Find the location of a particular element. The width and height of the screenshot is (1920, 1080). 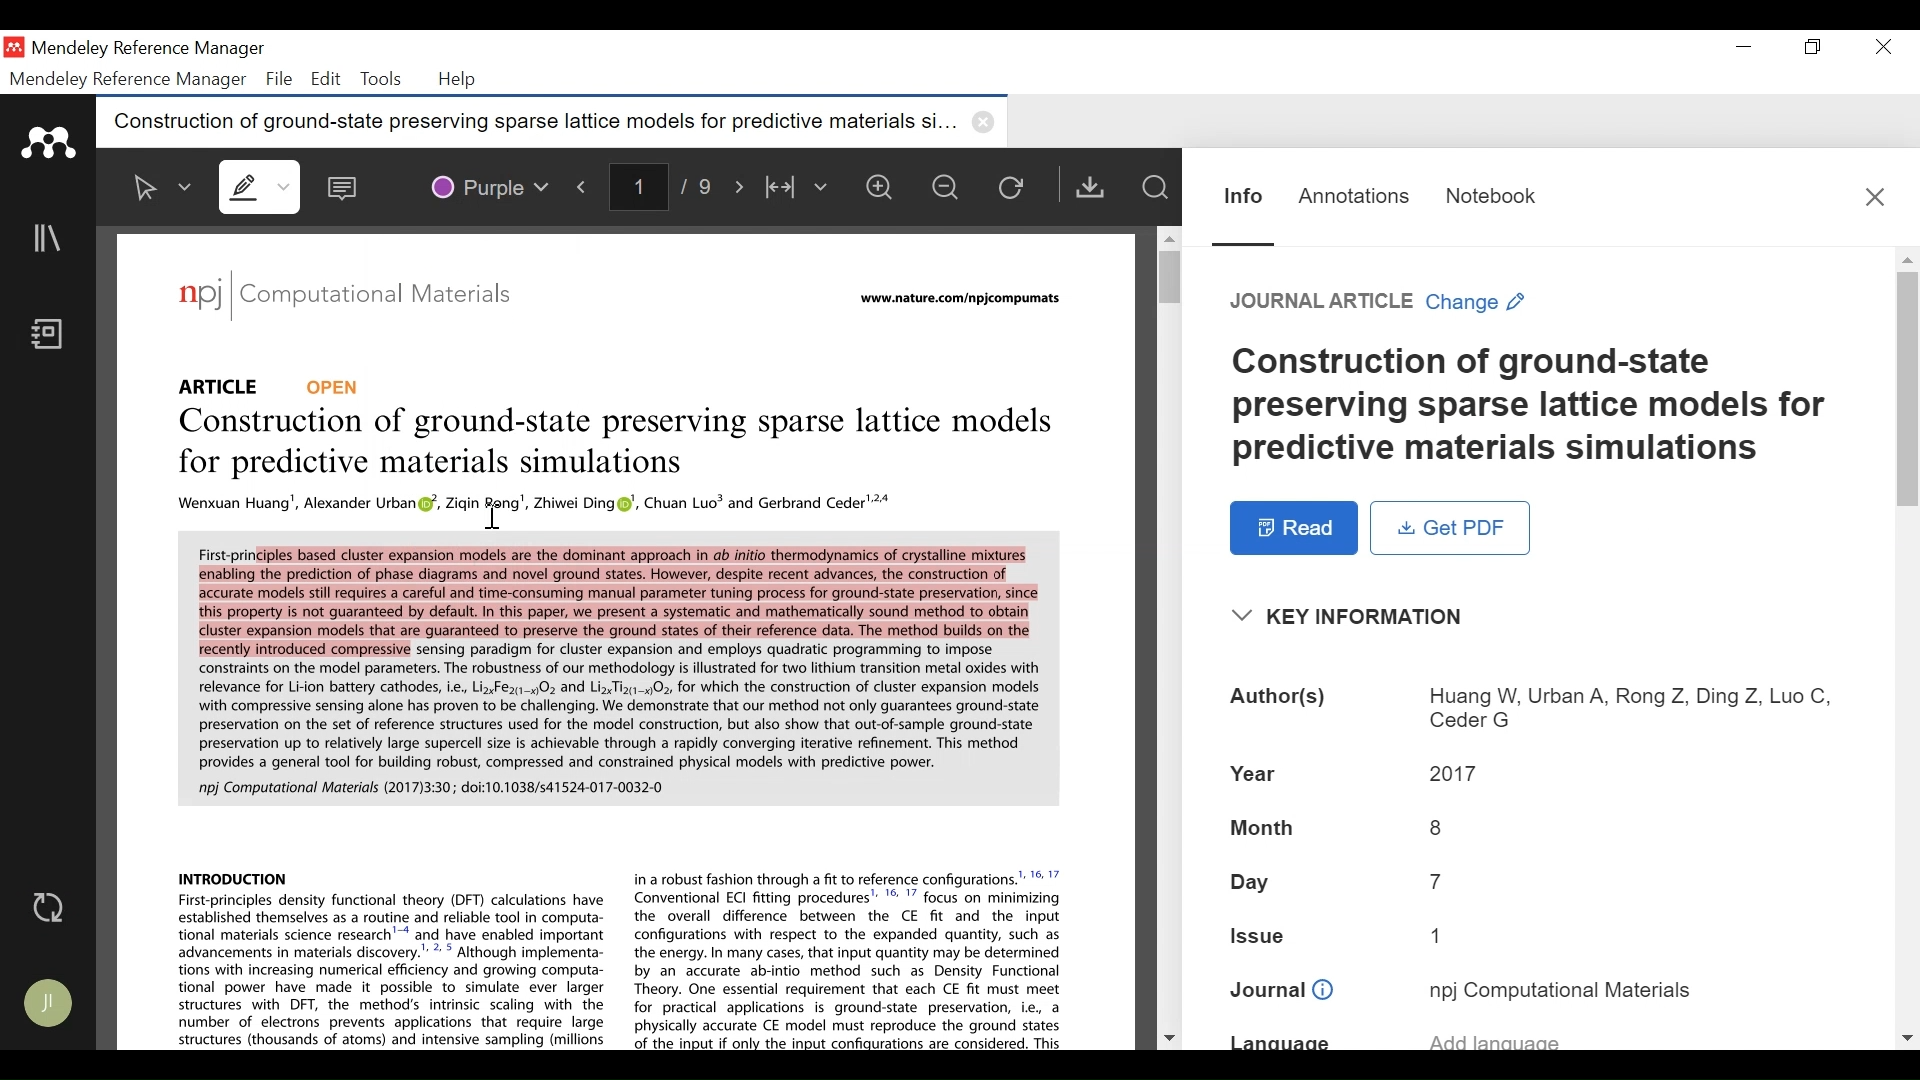

Zoom out is located at coordinates (944, 186).